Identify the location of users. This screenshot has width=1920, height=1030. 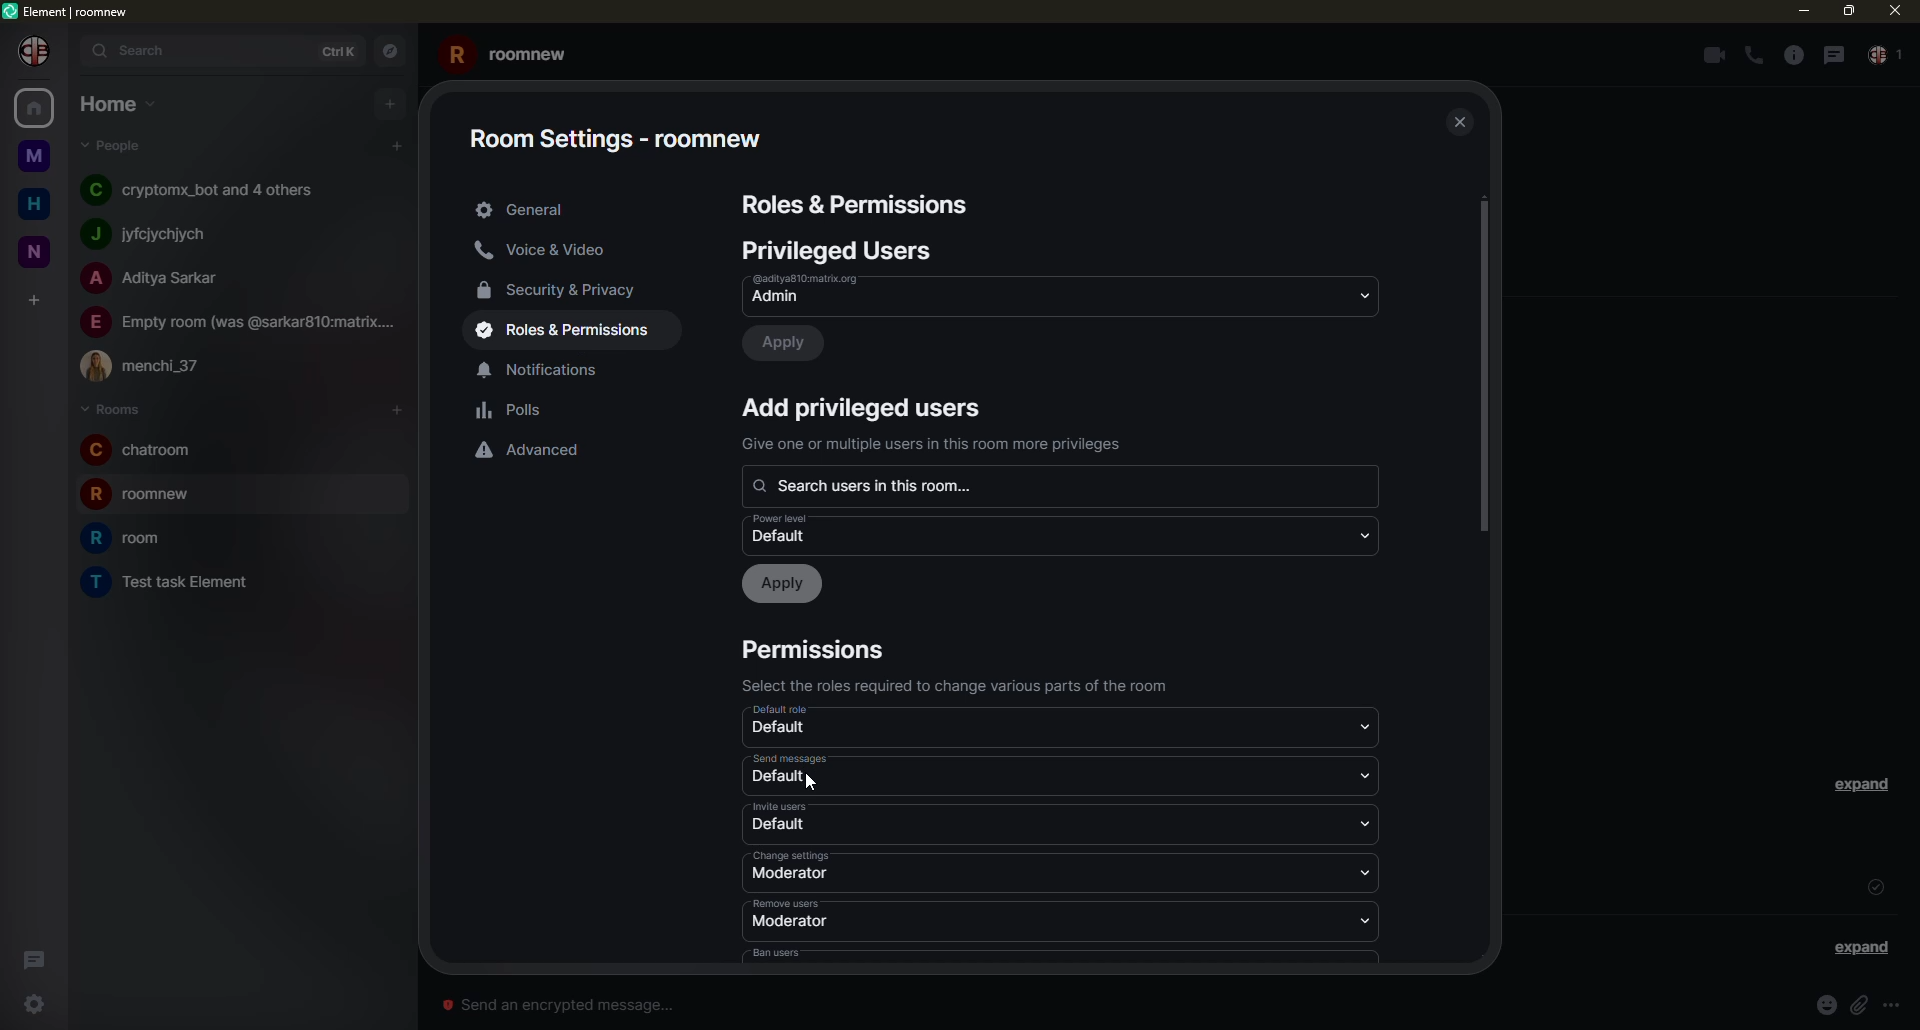
(842, 250).